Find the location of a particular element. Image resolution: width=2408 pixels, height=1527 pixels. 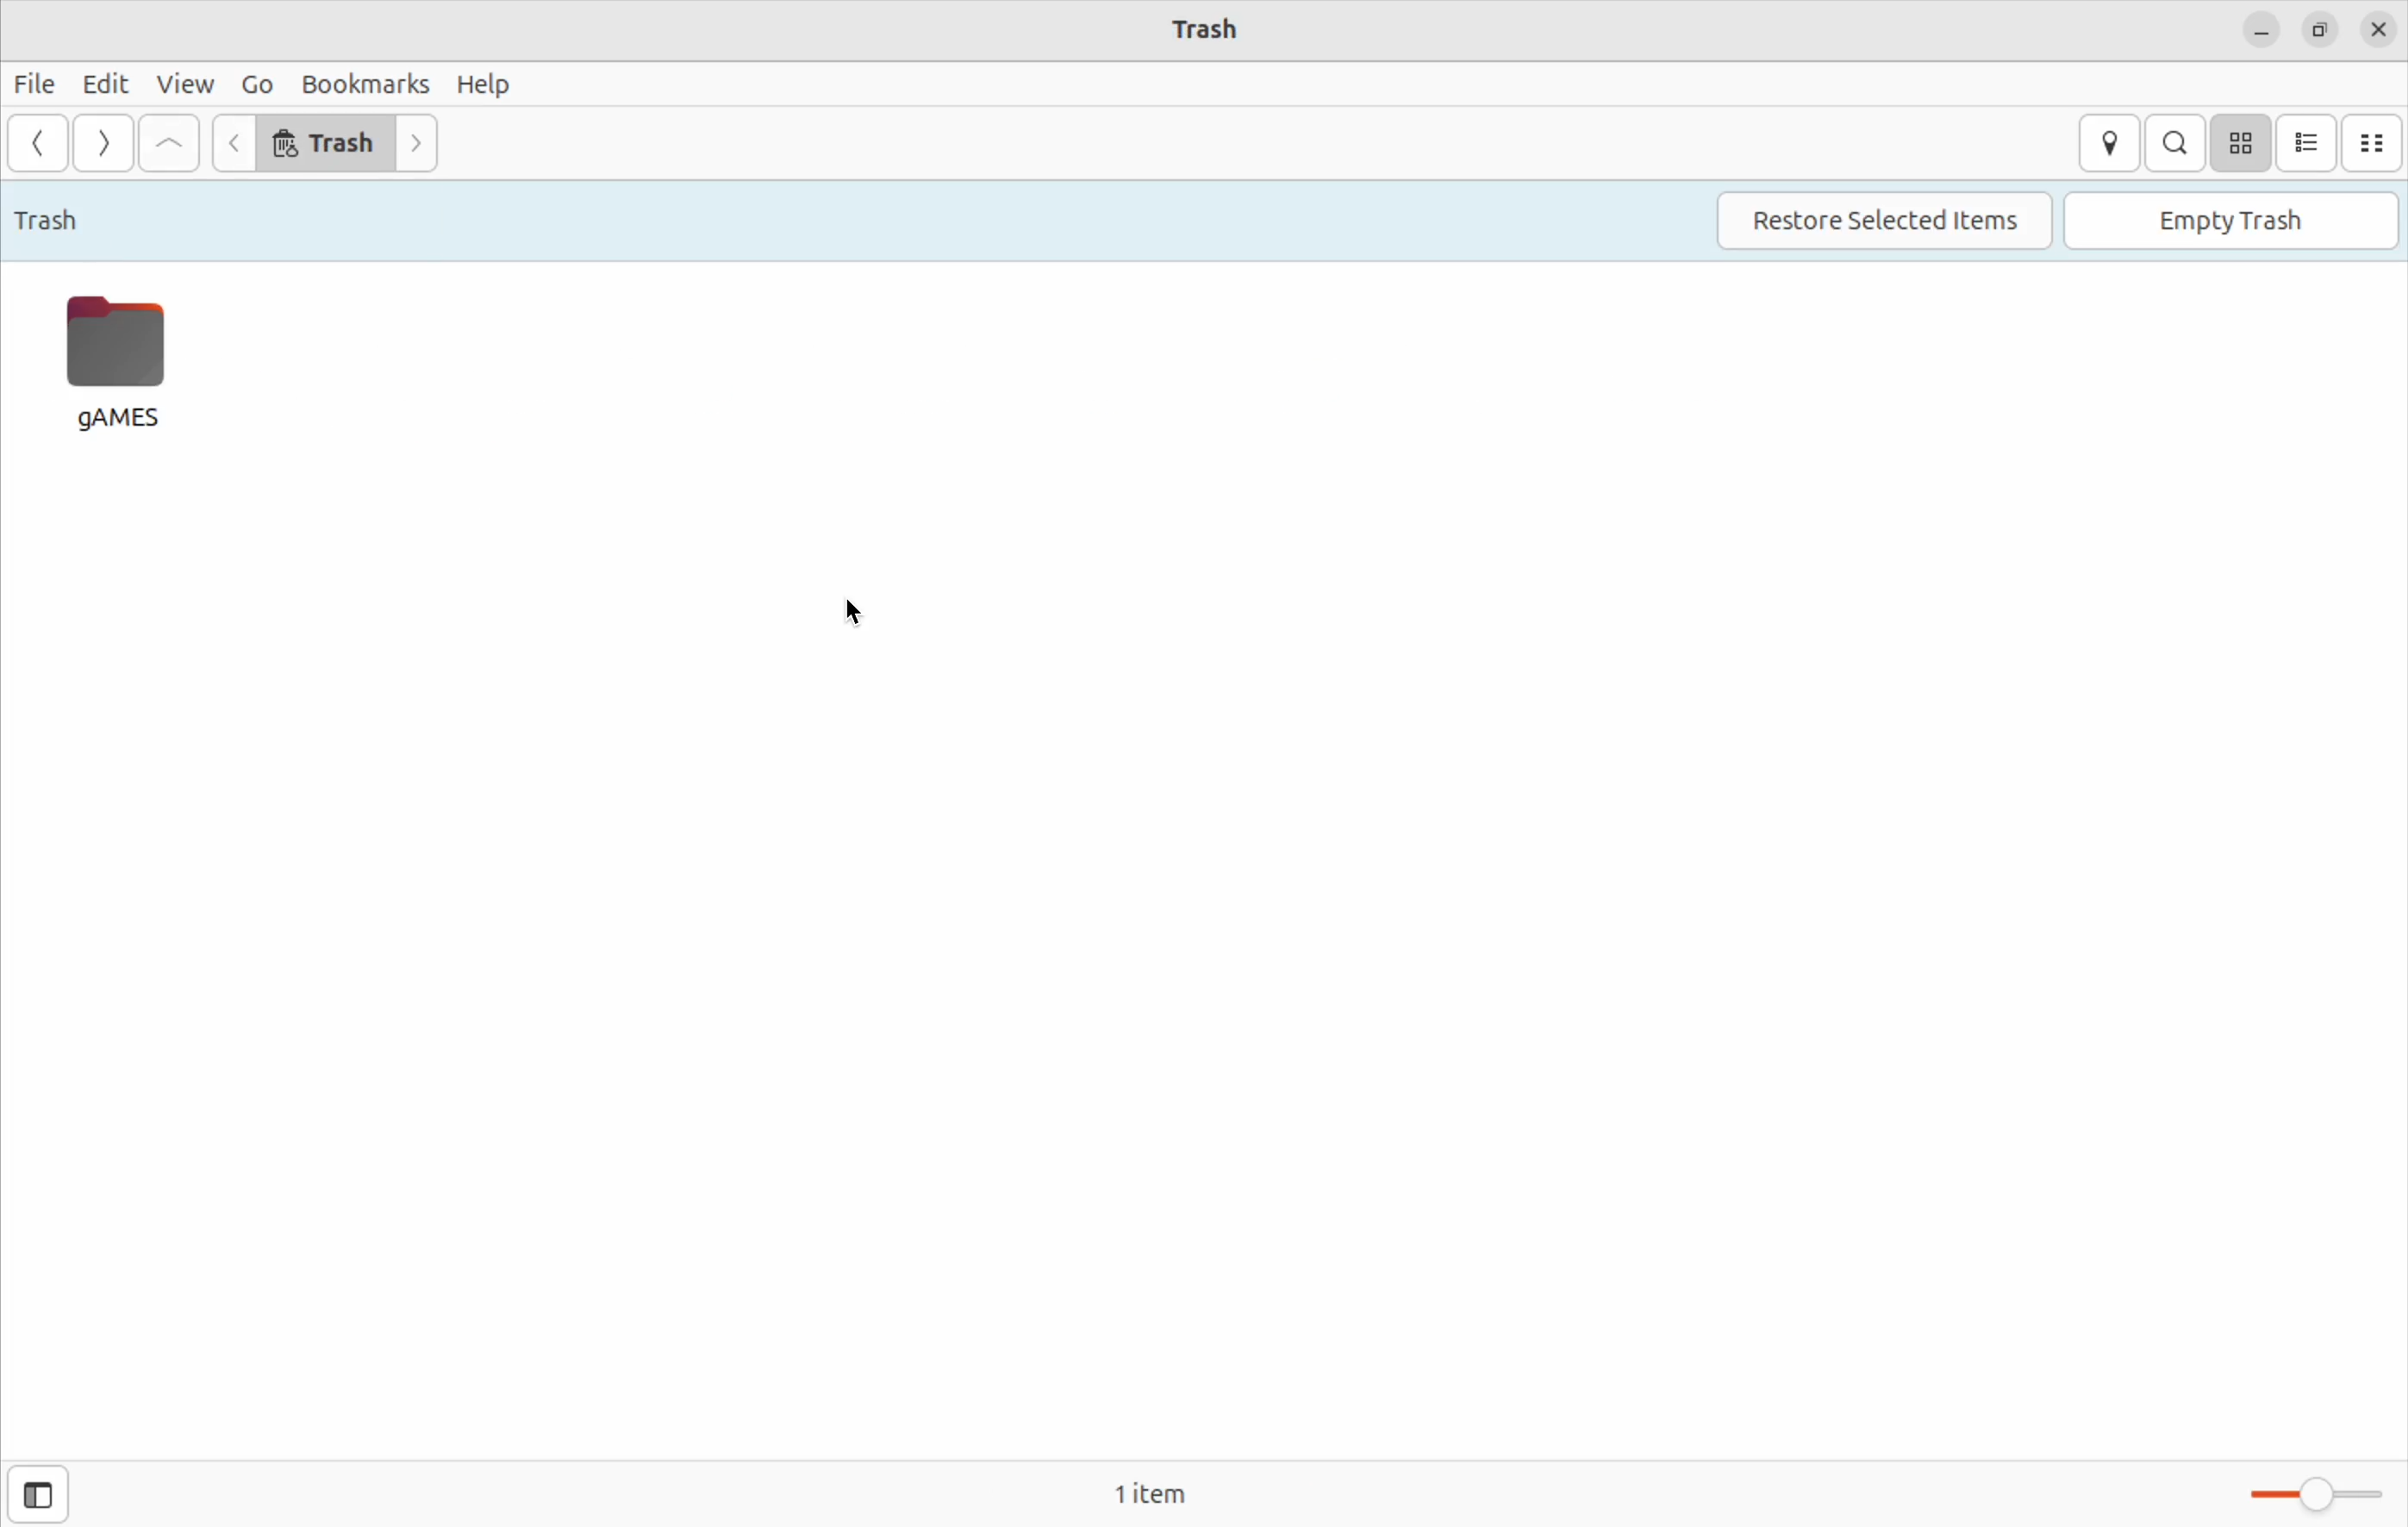

file is located at coordinates (37, 82).